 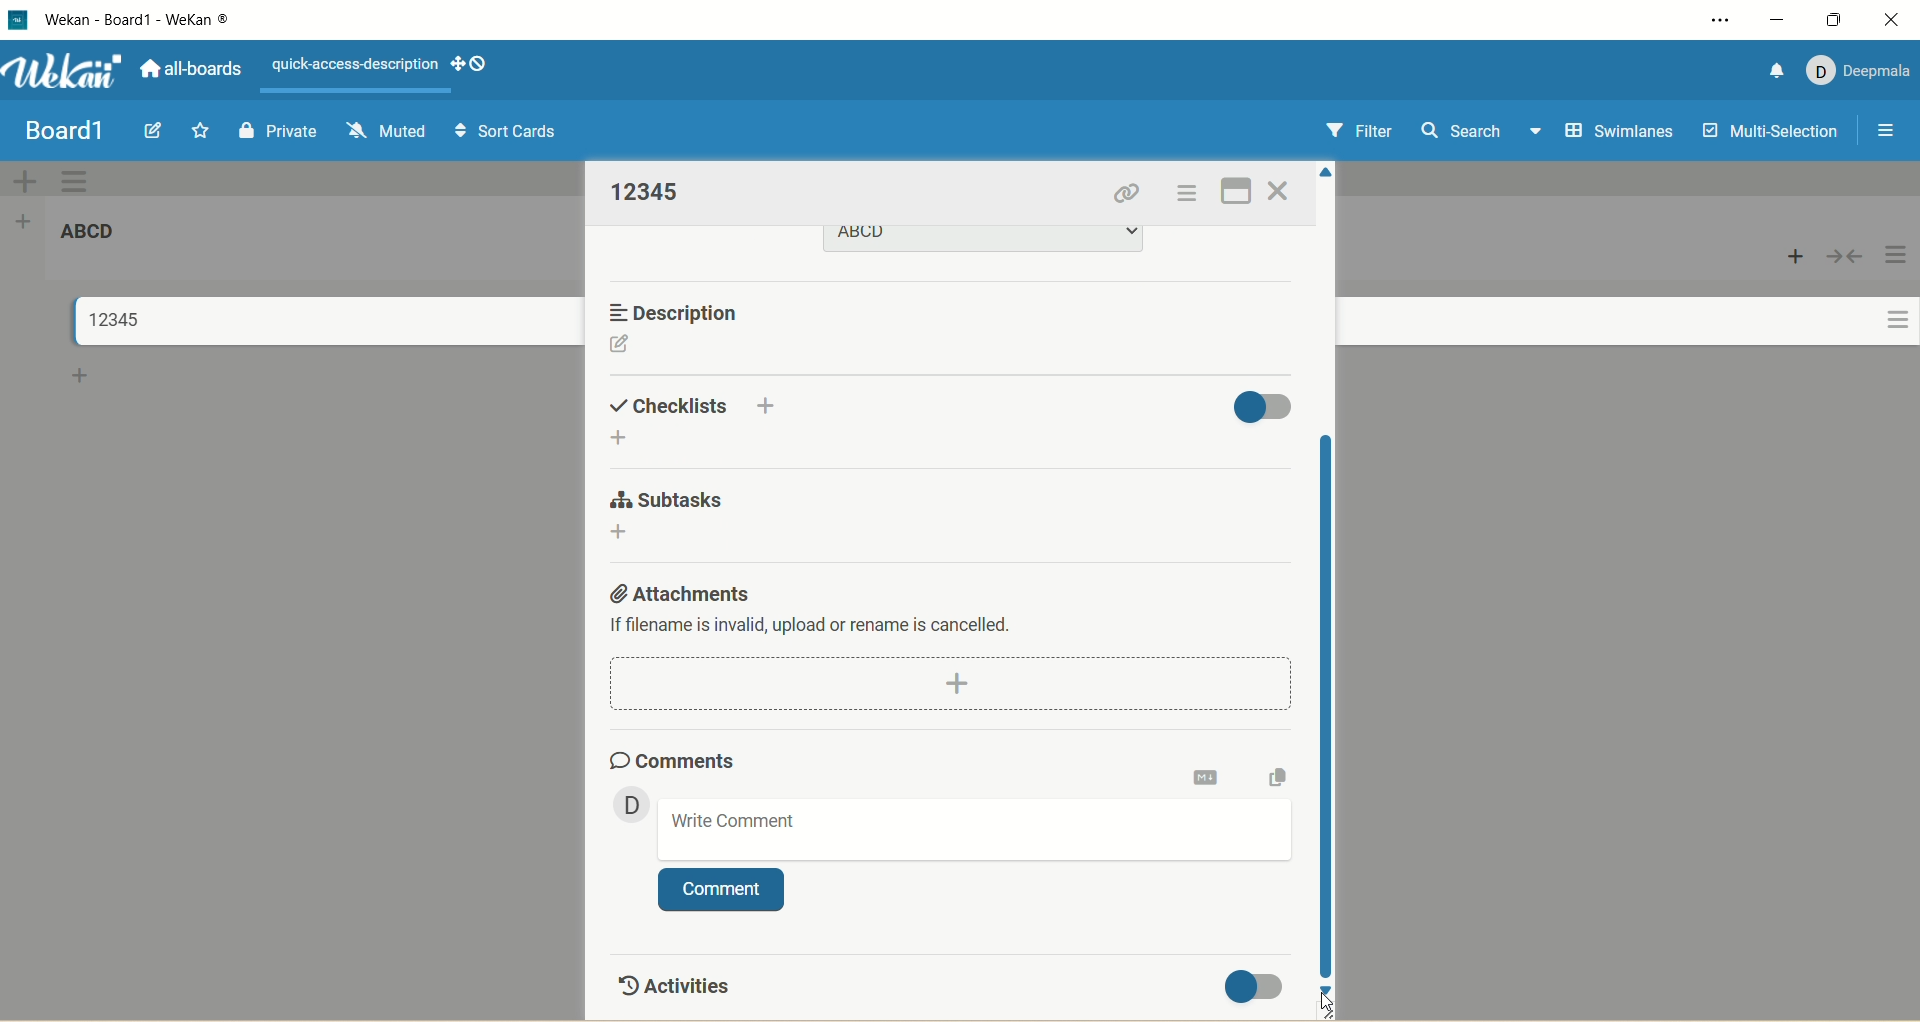 What do you see at coordinates (619, 347) in the screenshot?
I see `edit` at bounding box center [619, 347].